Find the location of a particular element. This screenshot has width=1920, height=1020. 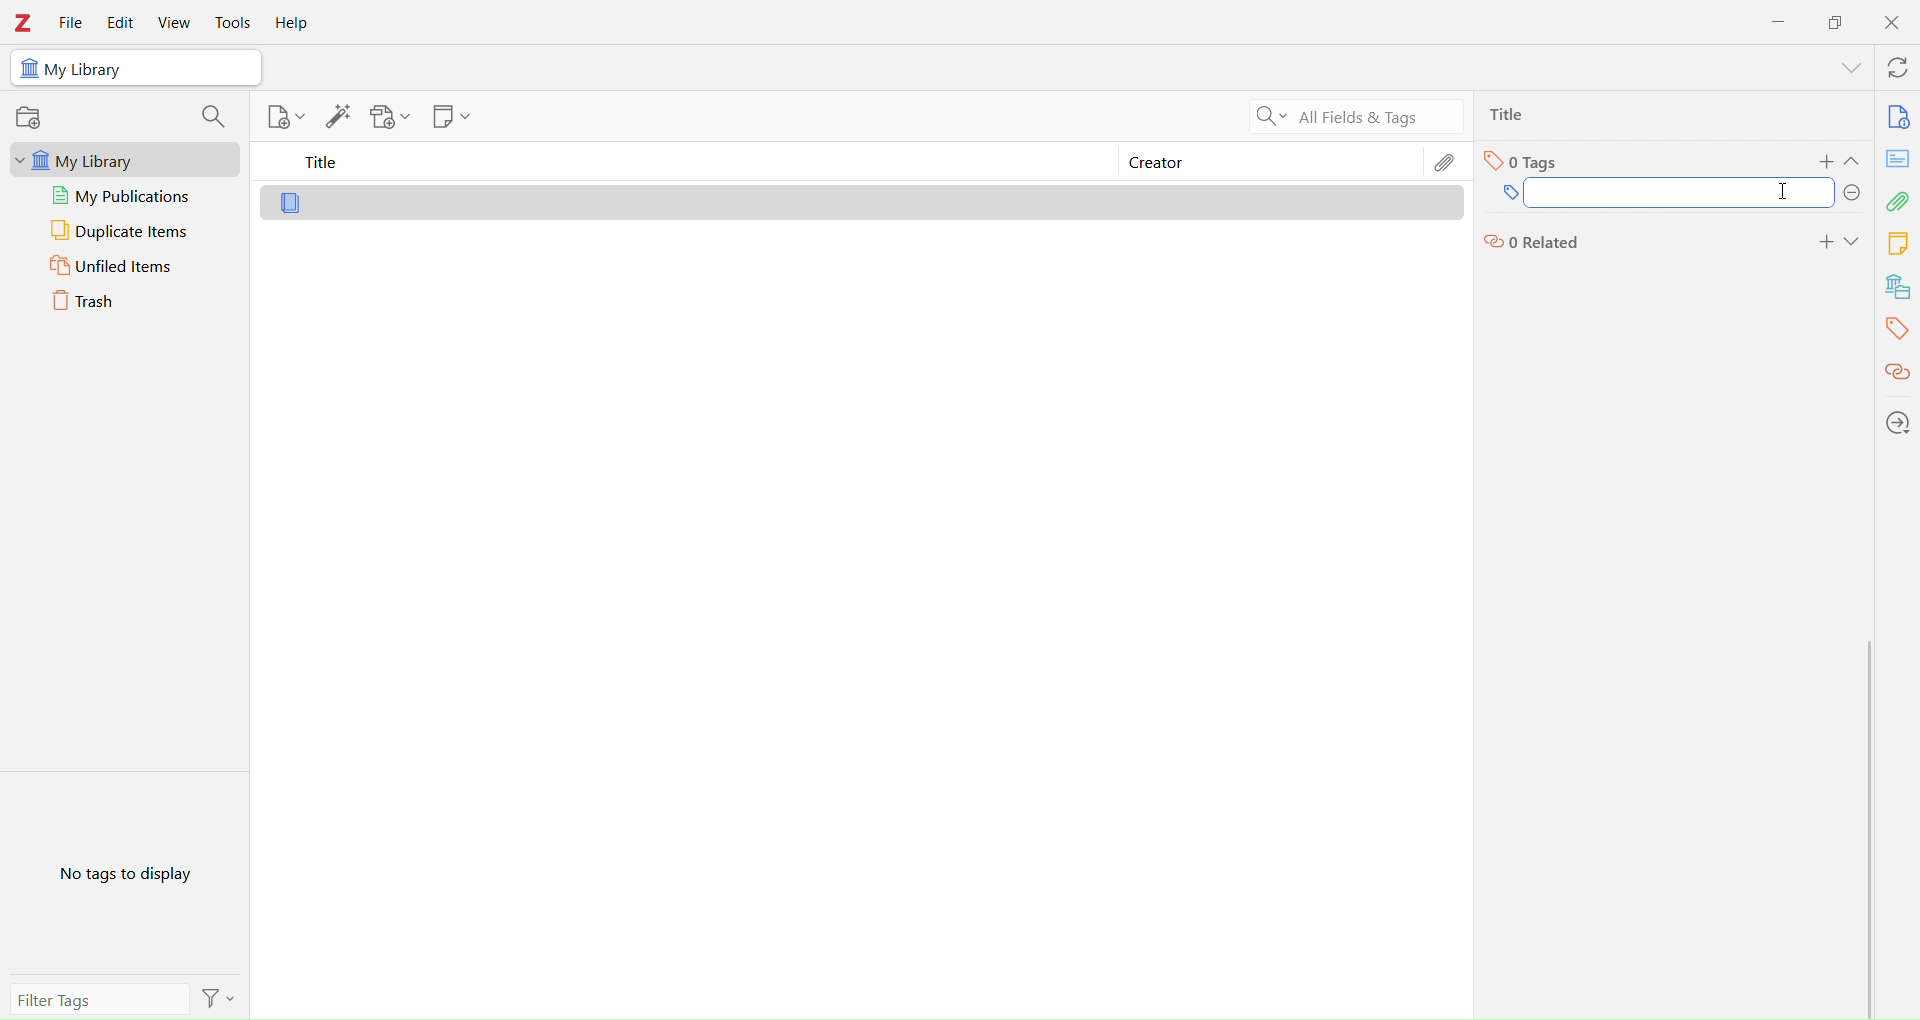

I cursor is located at coordinates (1795, 194).